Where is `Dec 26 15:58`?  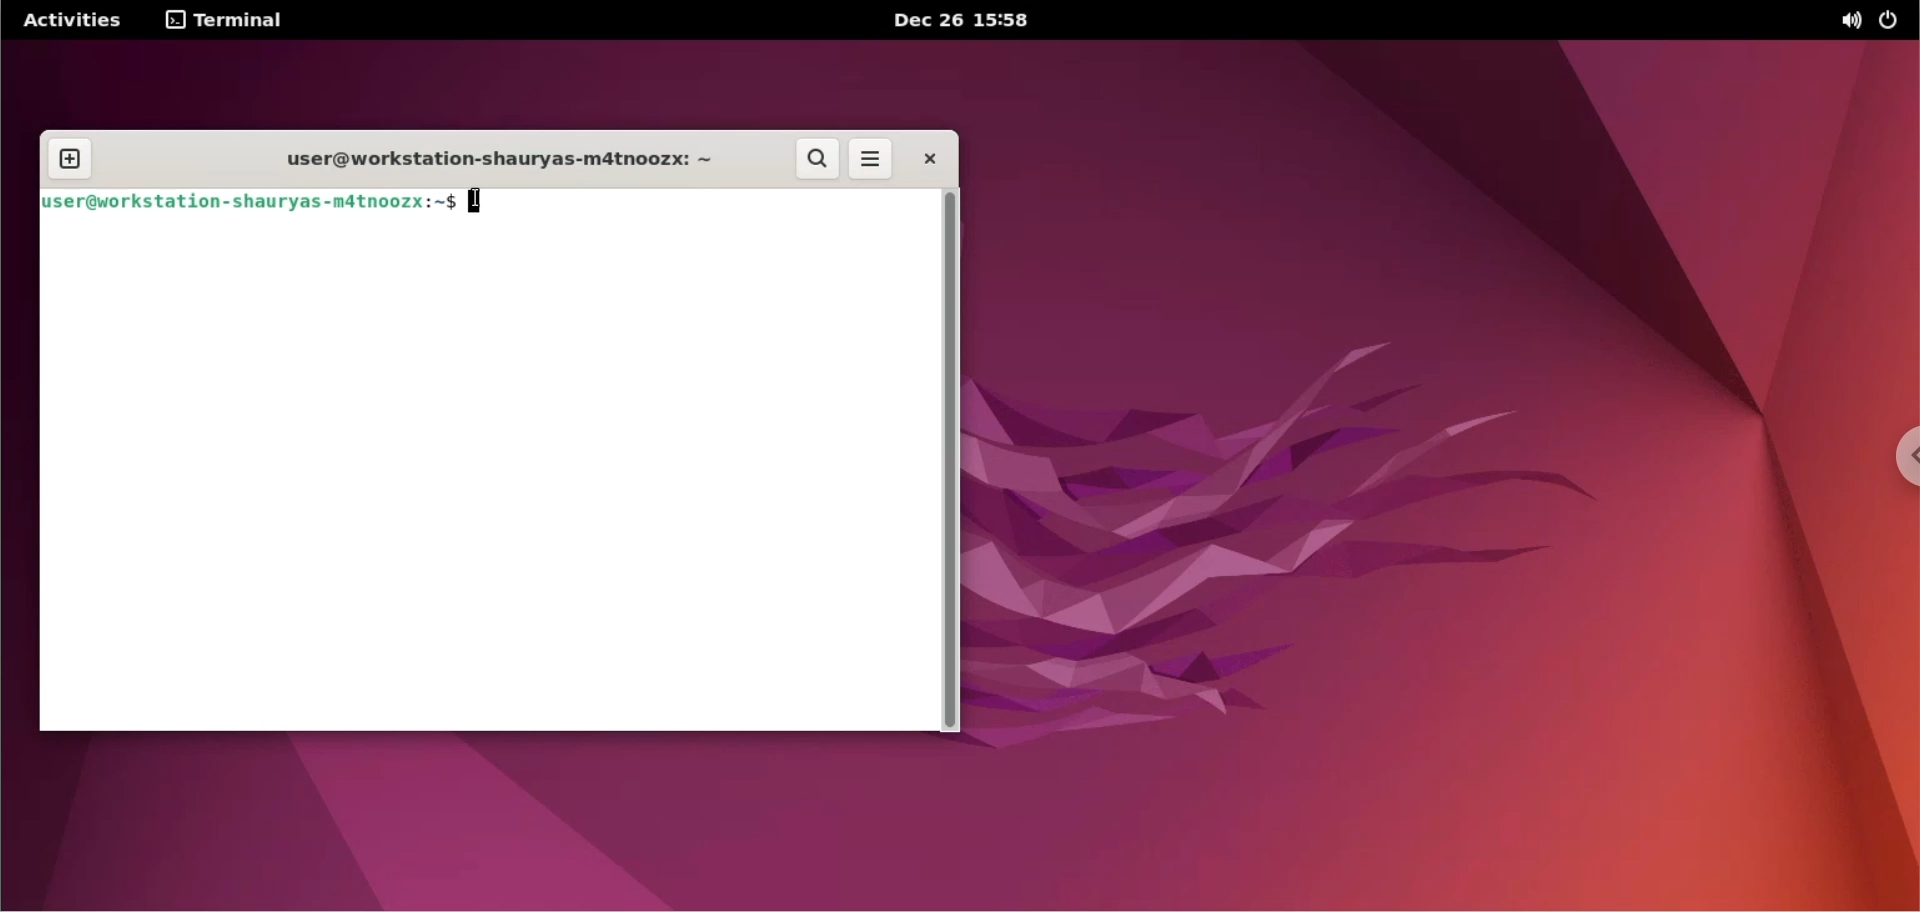
Dec 26 15:58 is located at coordinates (965, 21).